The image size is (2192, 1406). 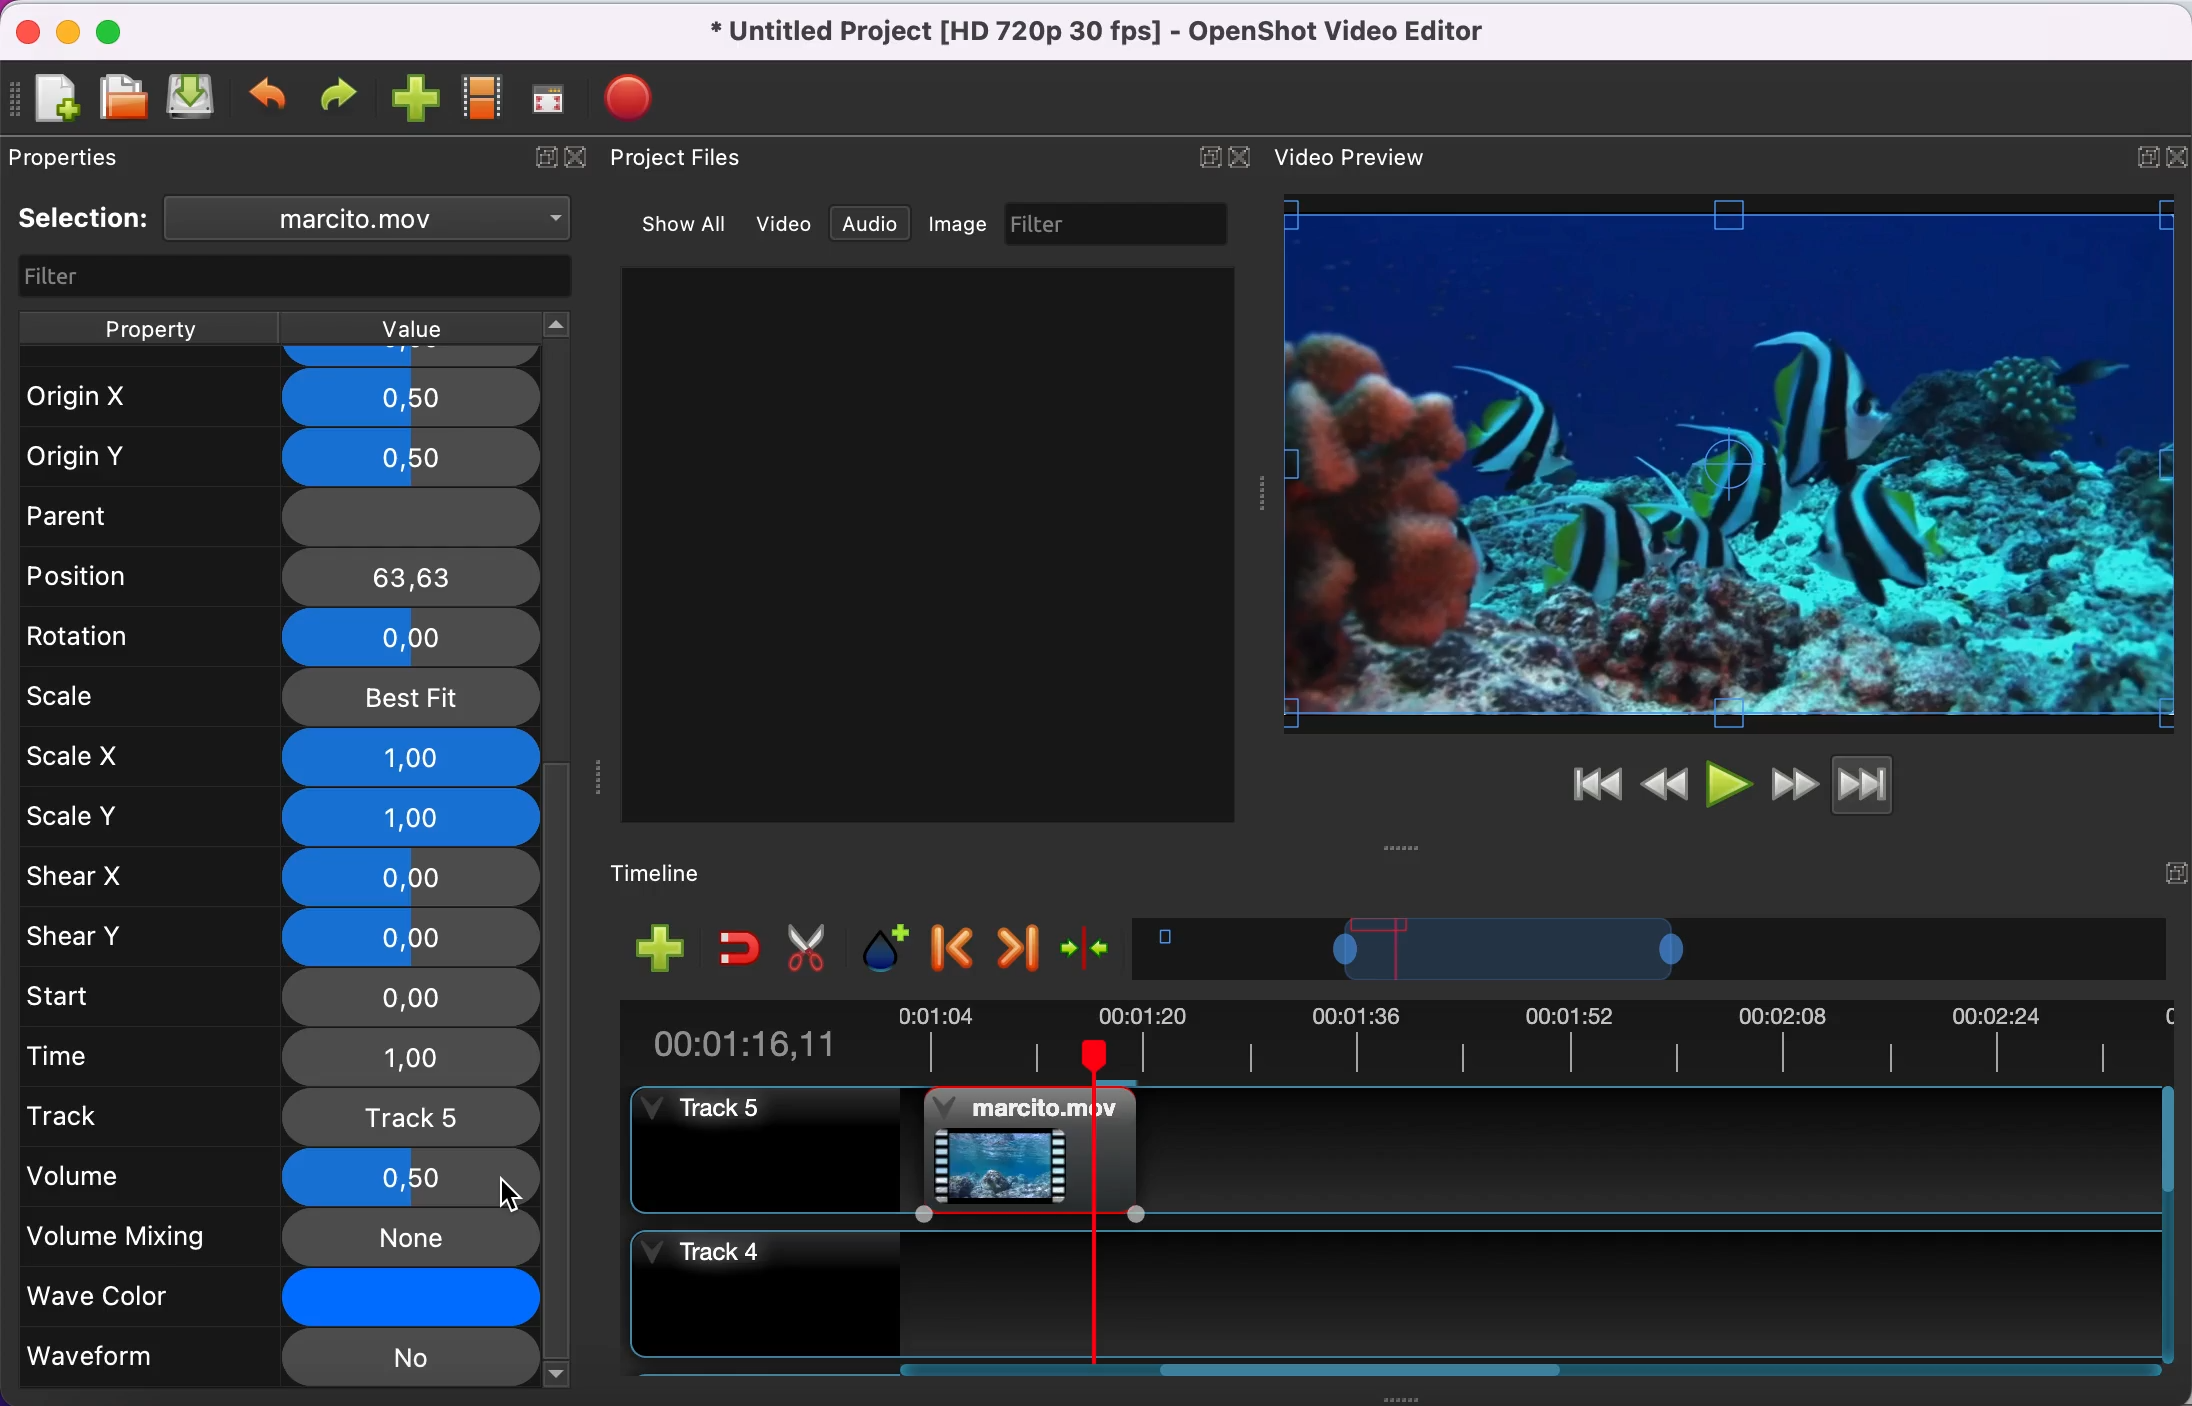 I want to click on wave color, so click(x=273, y=1297).